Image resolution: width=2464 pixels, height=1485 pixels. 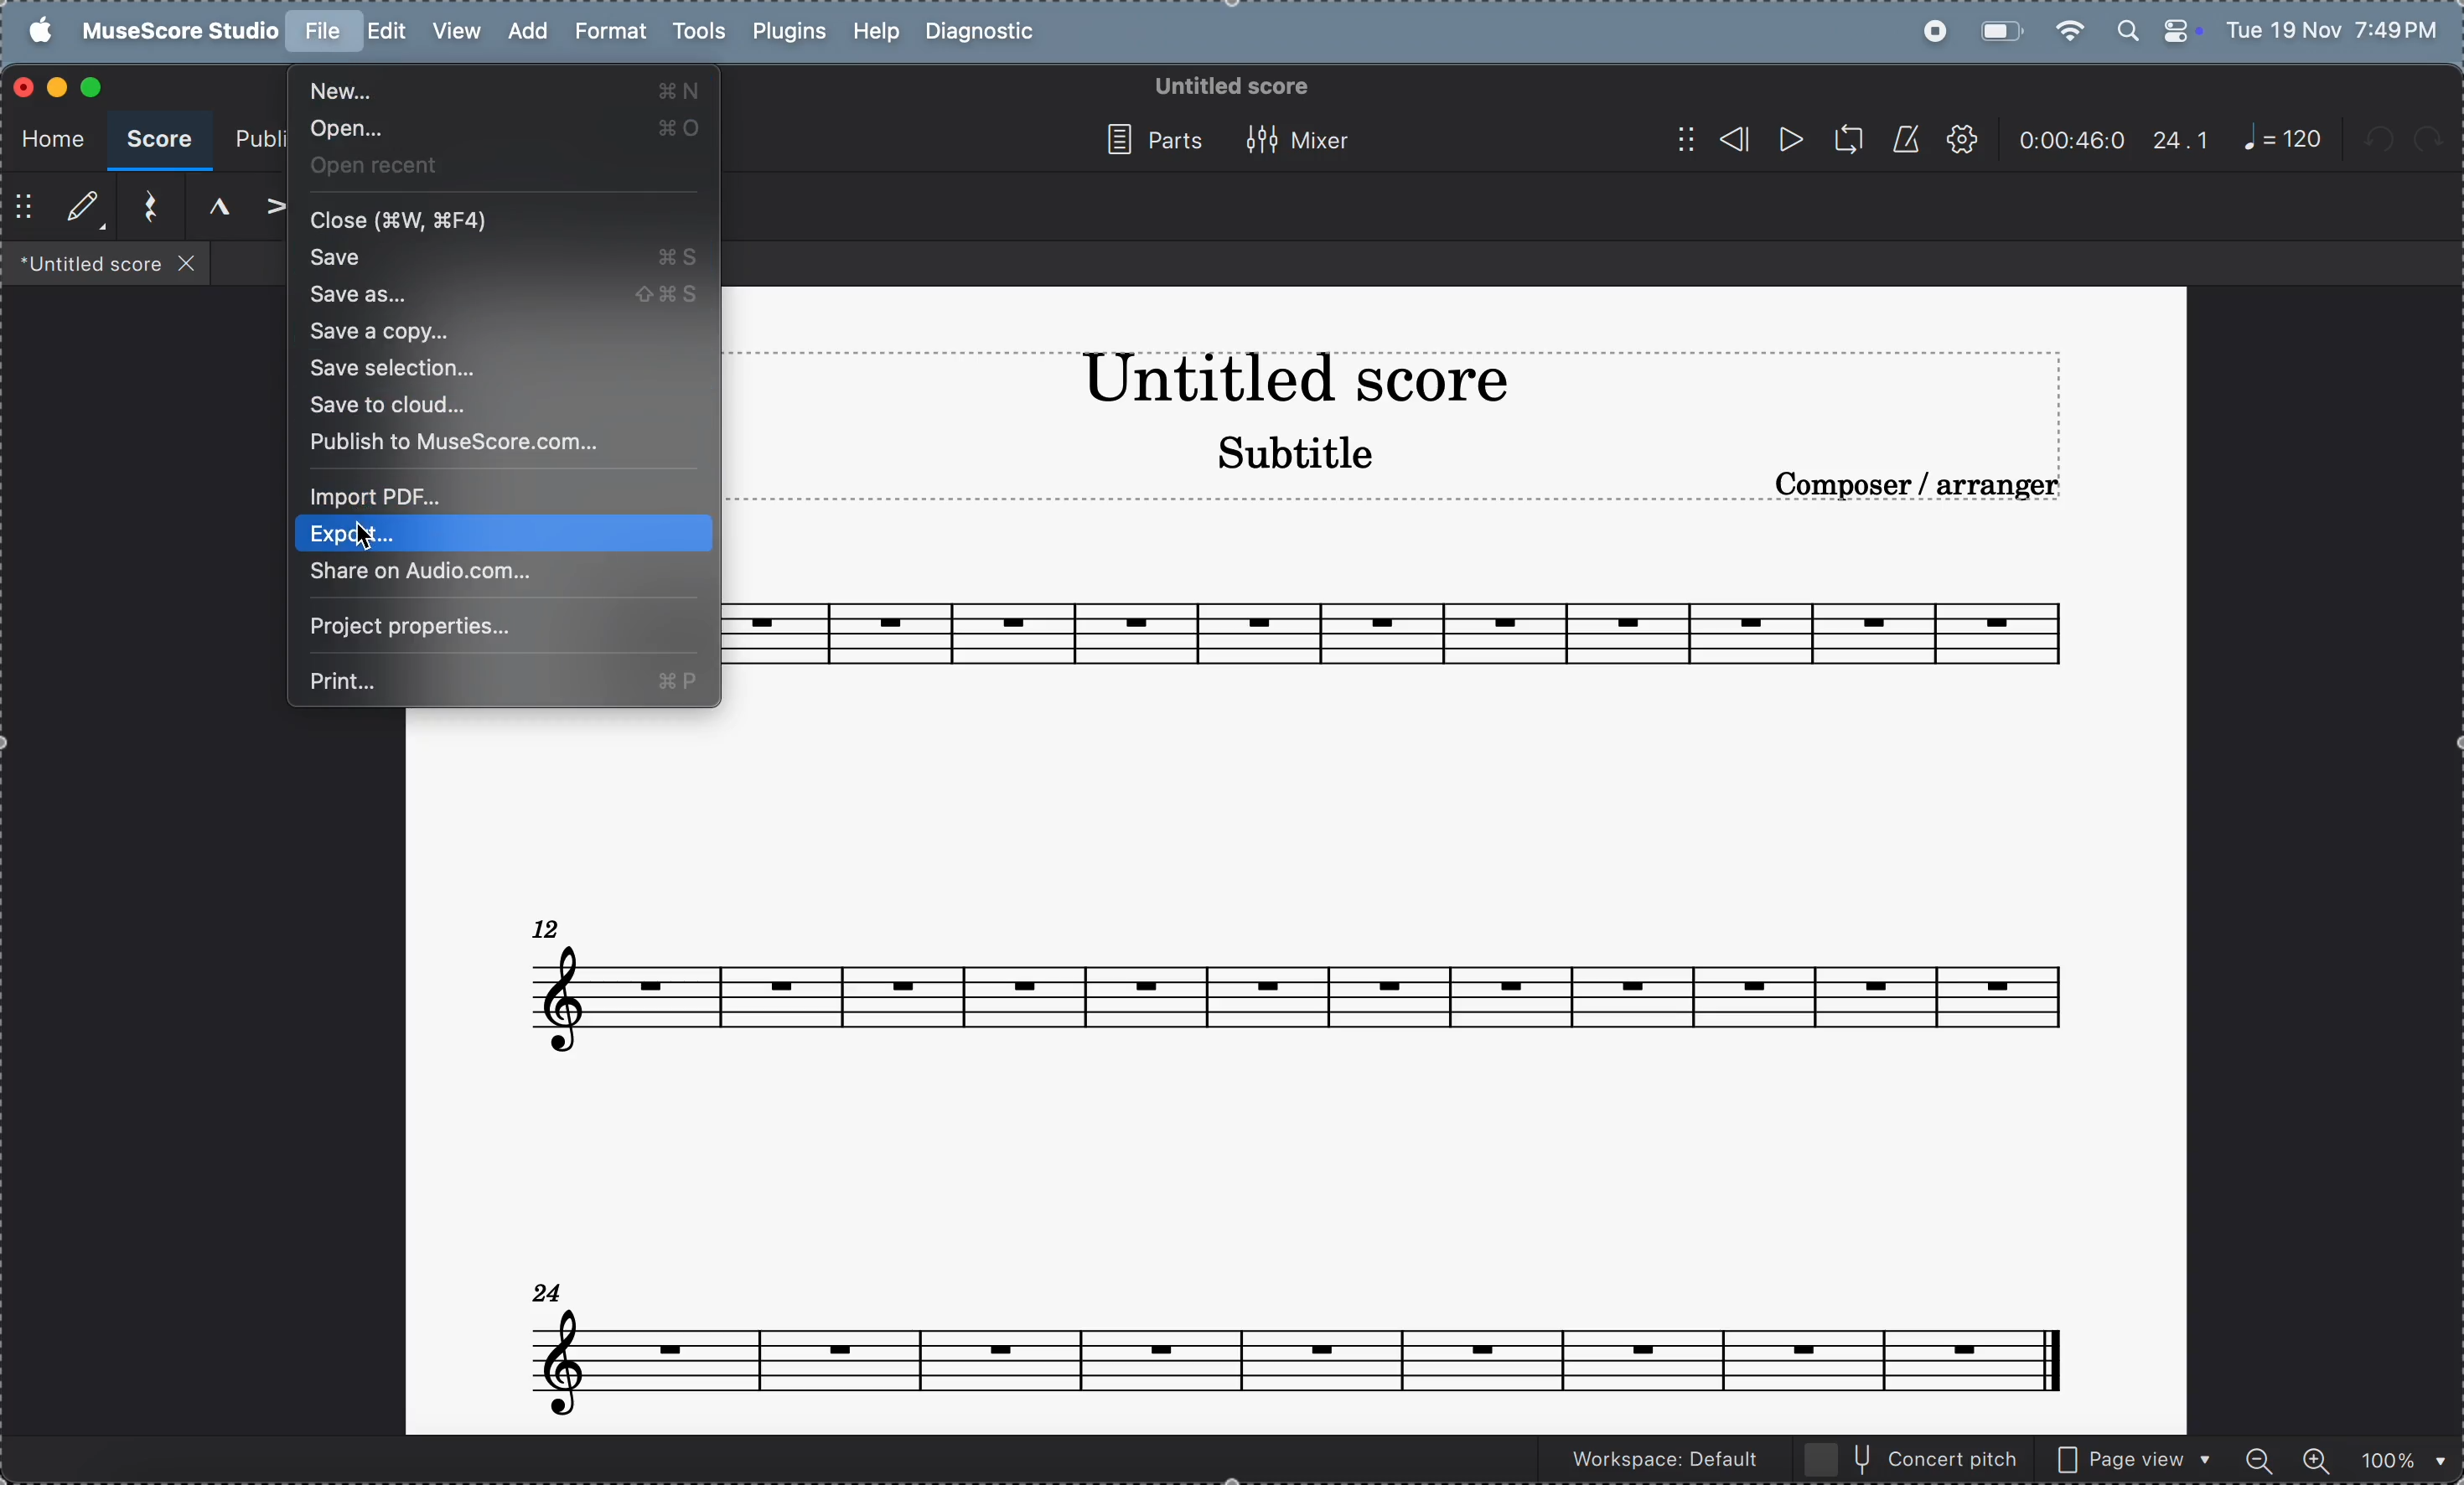 What do you see at coordinates (503, 628) in the screenshot?
I see `project properties` at bounding box center [503, 628].